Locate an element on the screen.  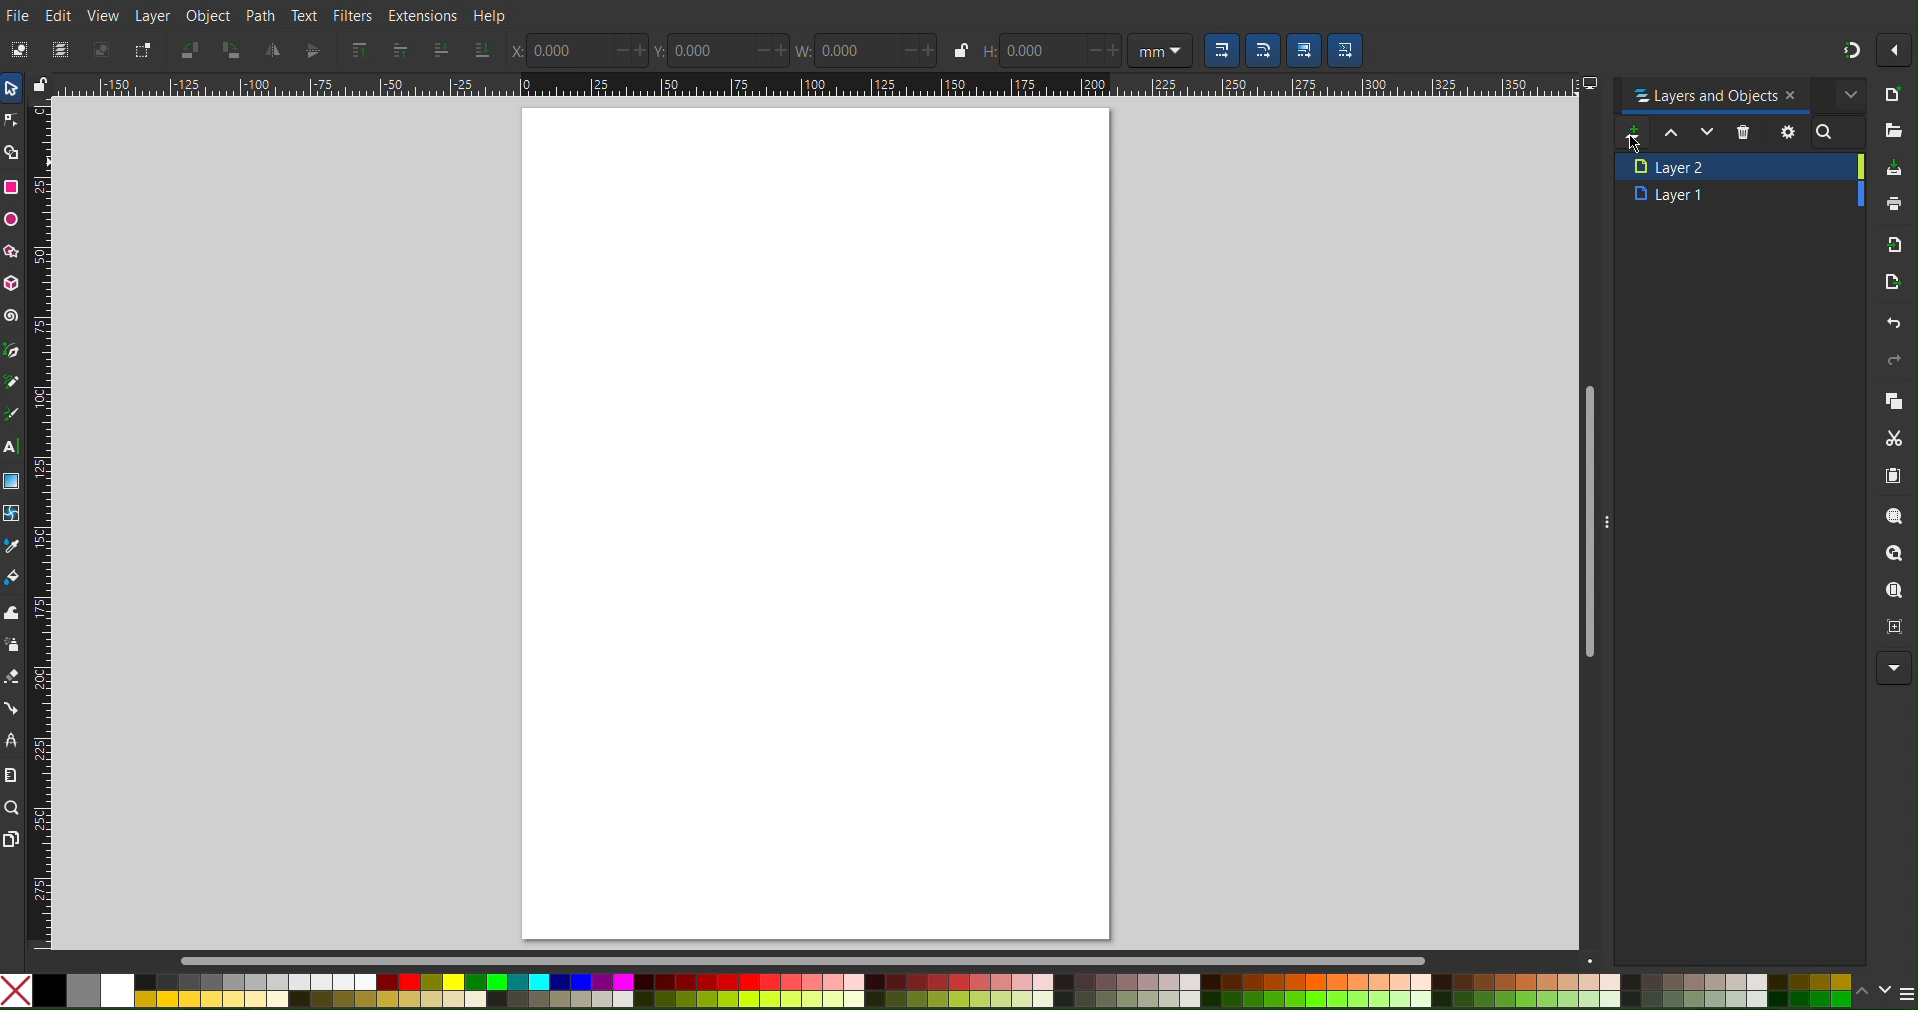
Tweak Tool is located at coordinates (13, 611).